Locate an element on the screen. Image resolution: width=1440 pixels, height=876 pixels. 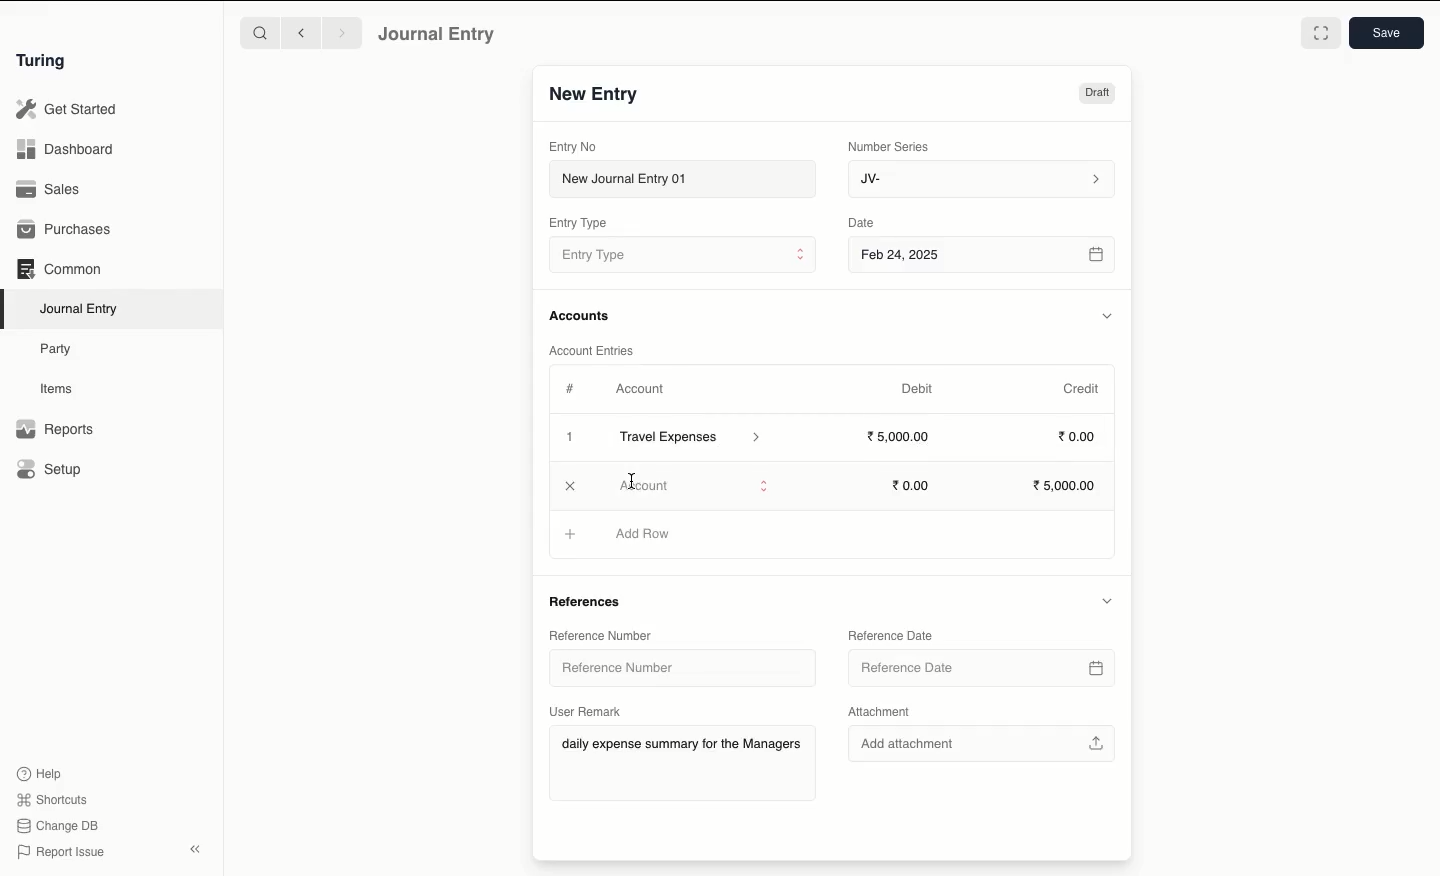
Help is located at coordinates (40, 774).